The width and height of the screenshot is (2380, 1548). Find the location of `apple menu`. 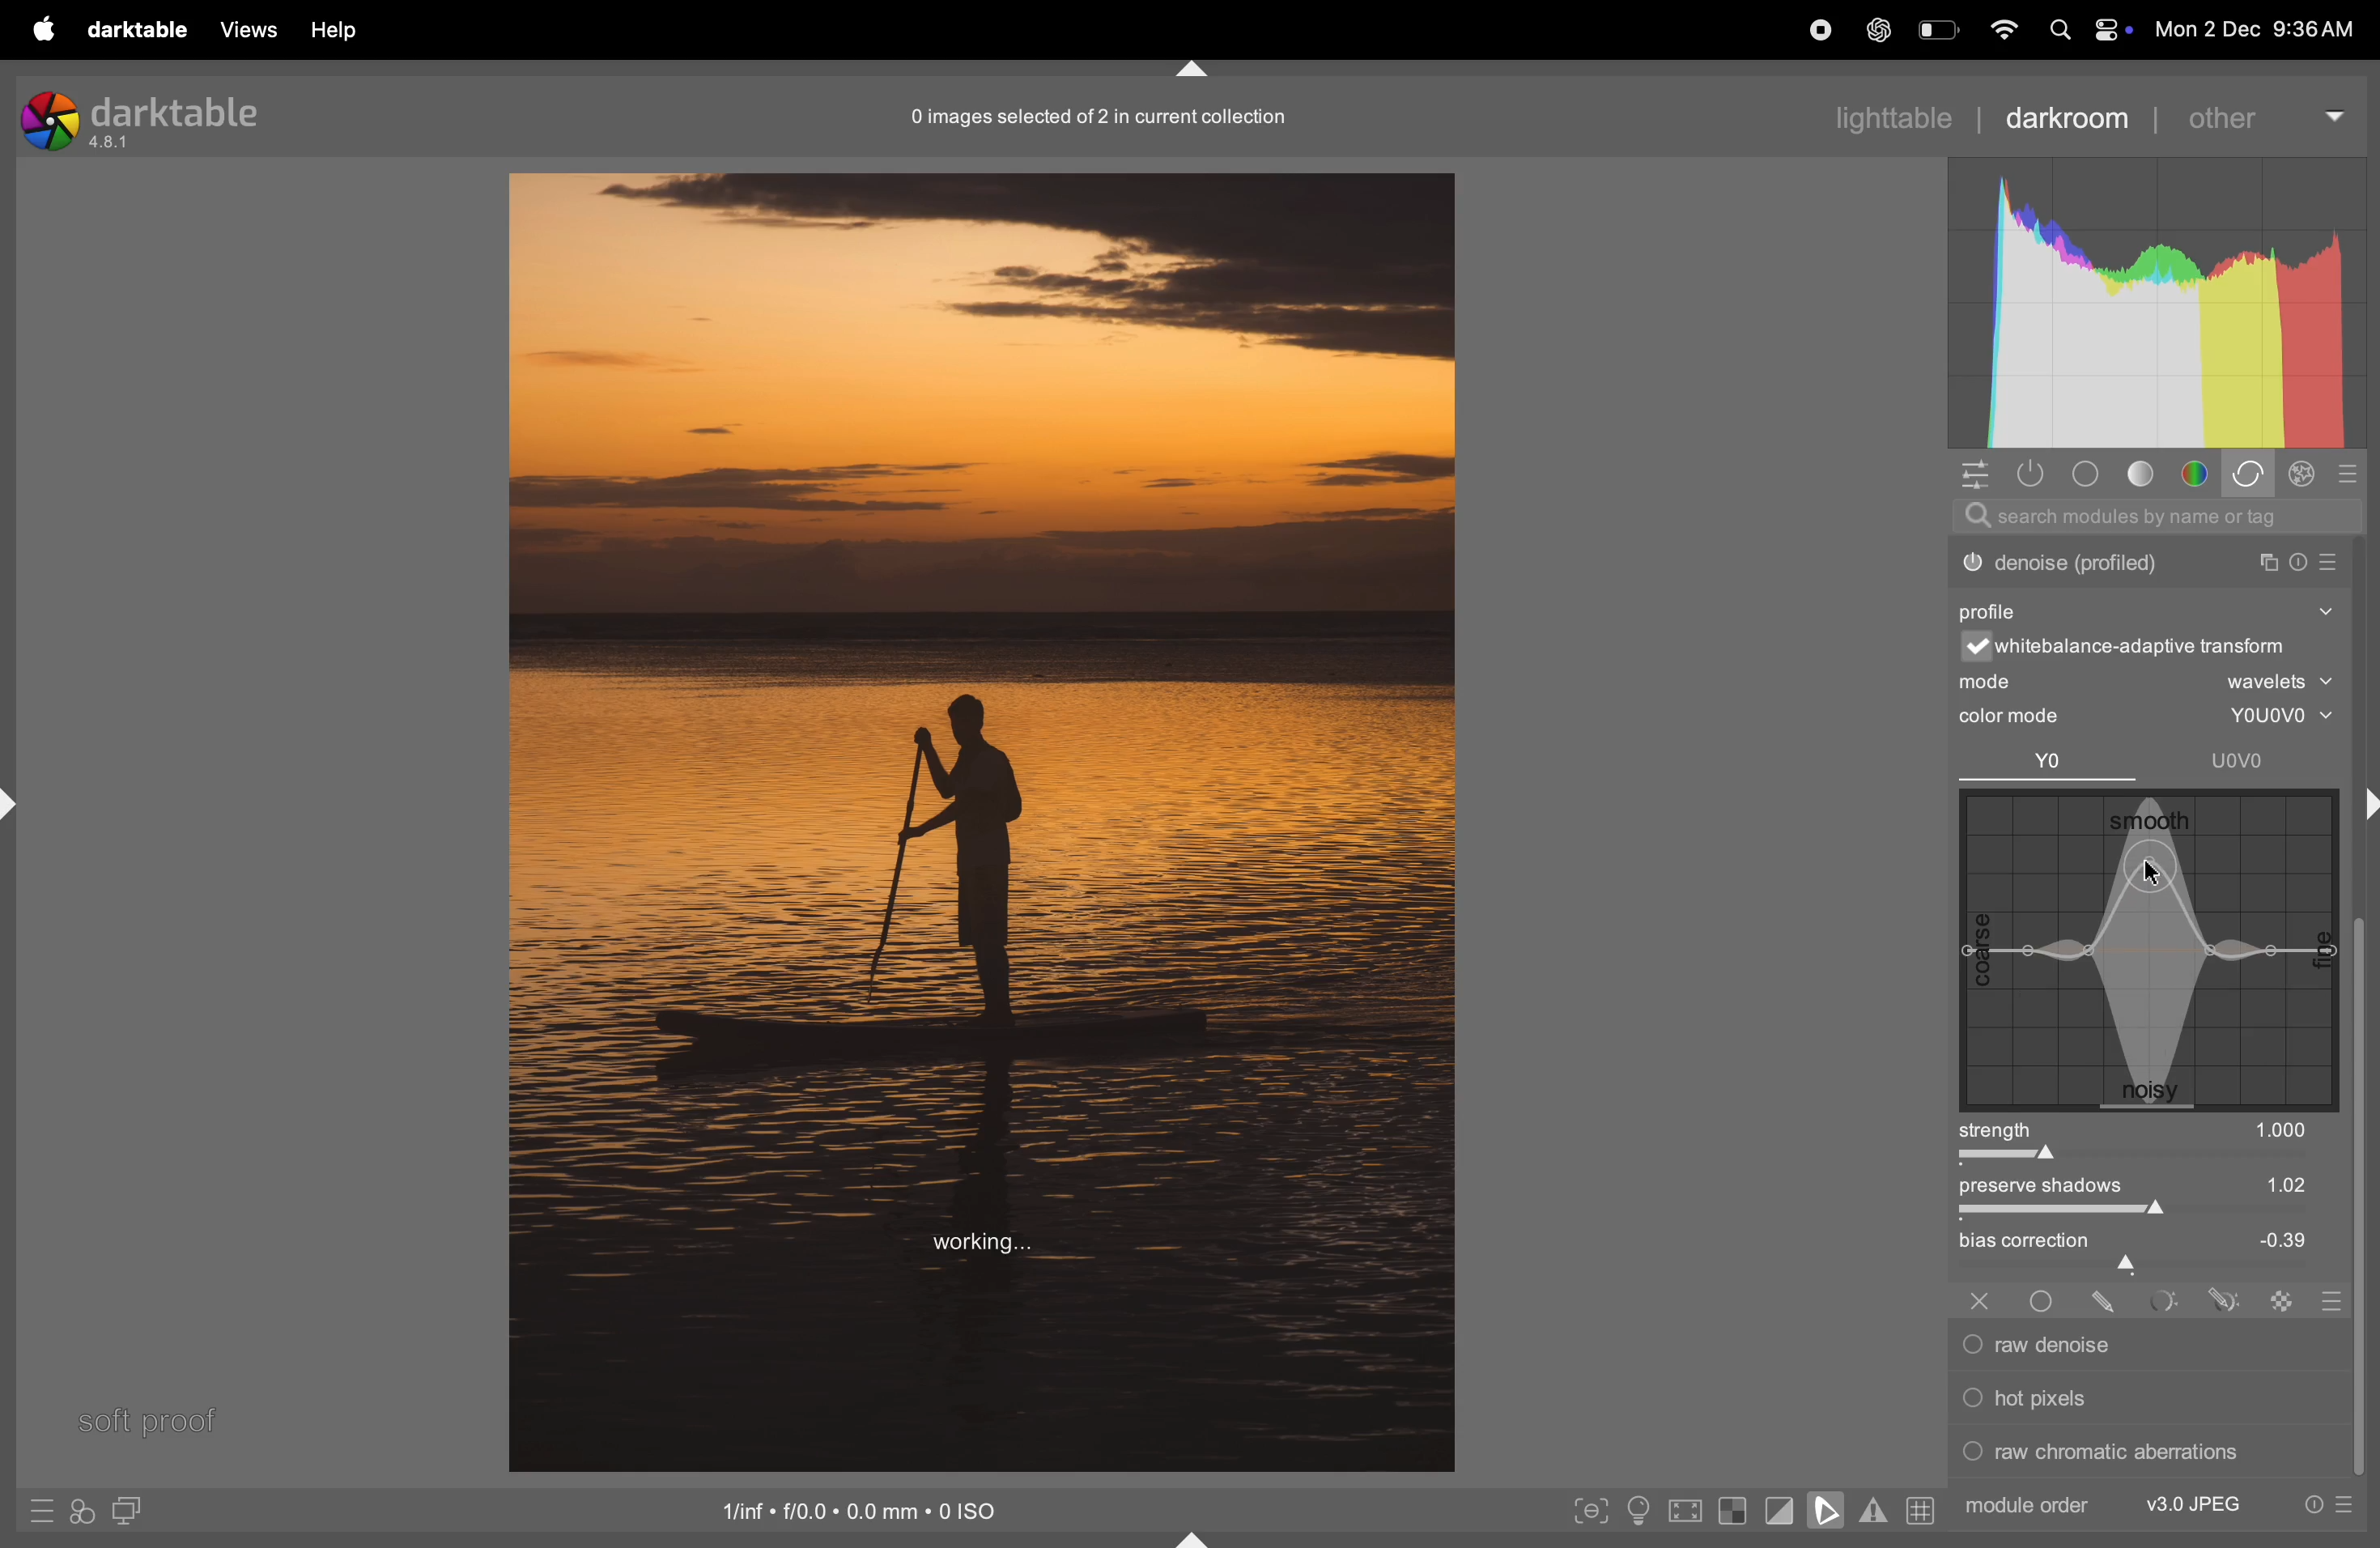

apple menu is located at coordinates (32, 30).